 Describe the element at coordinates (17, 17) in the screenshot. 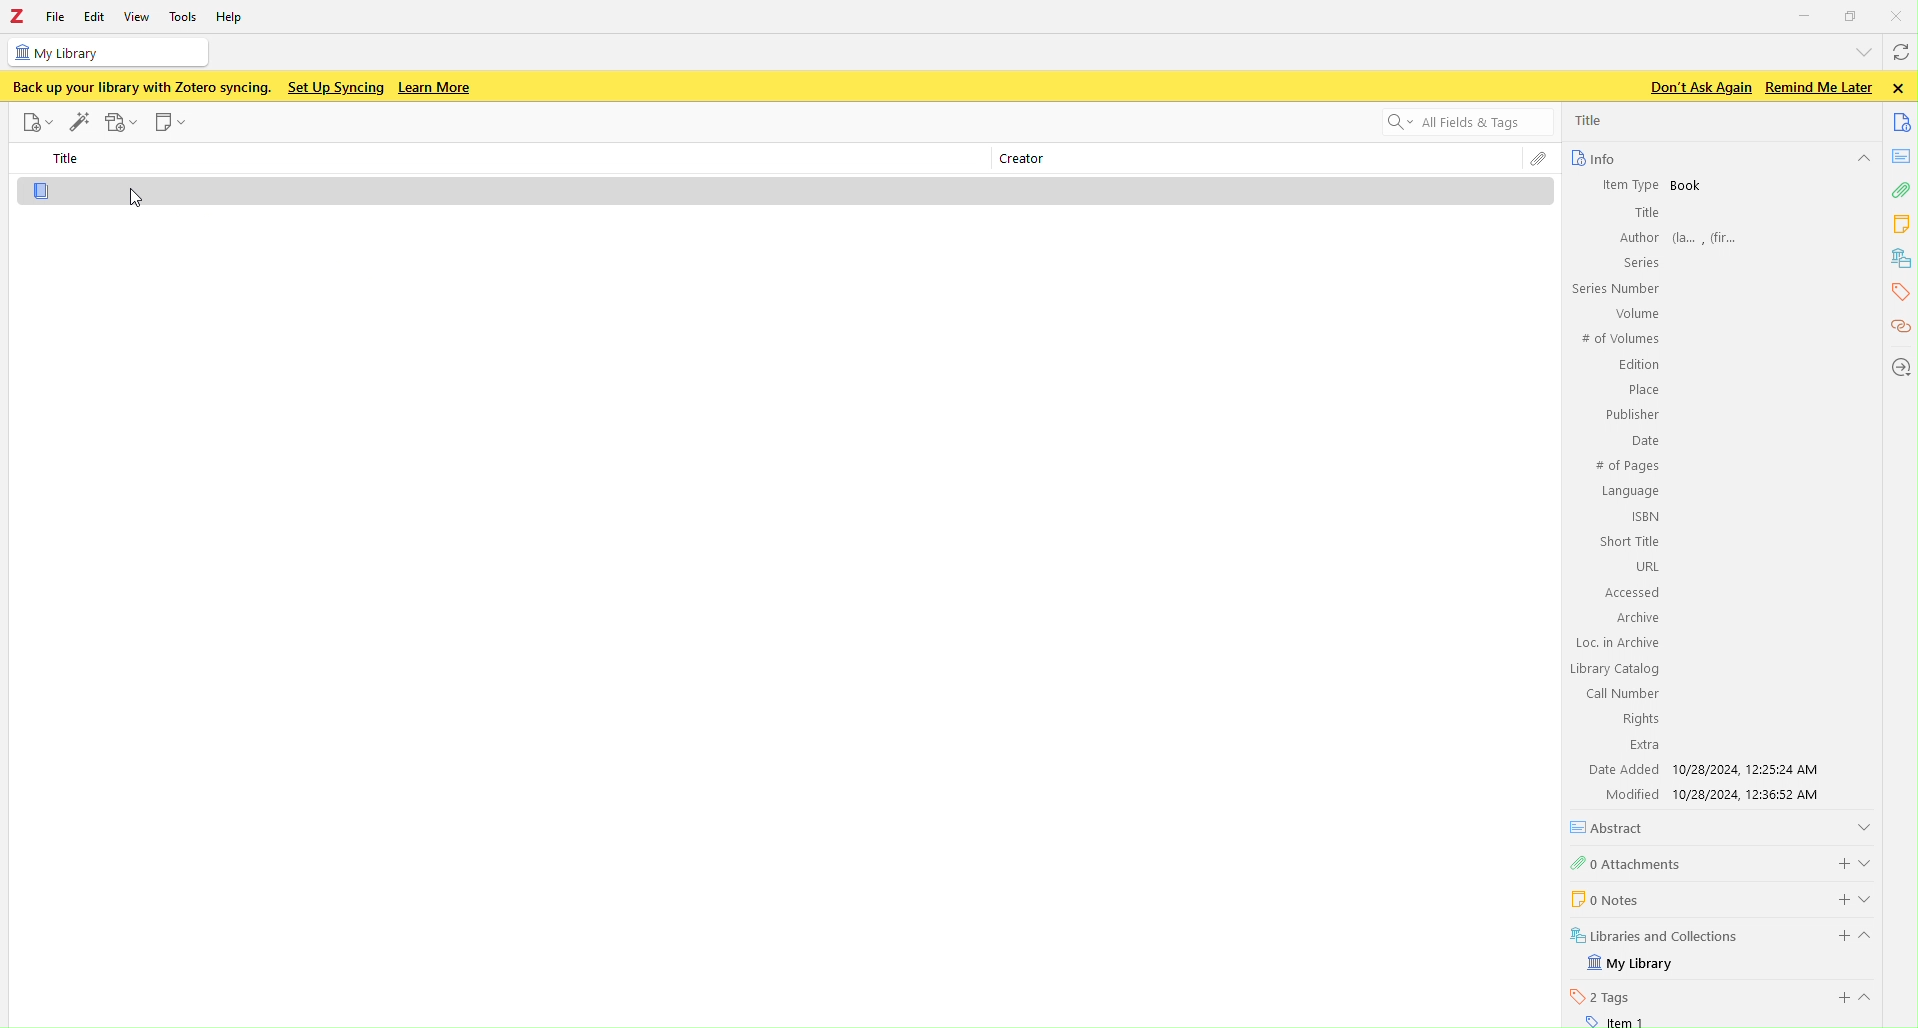

I see `Zotero` at that location.